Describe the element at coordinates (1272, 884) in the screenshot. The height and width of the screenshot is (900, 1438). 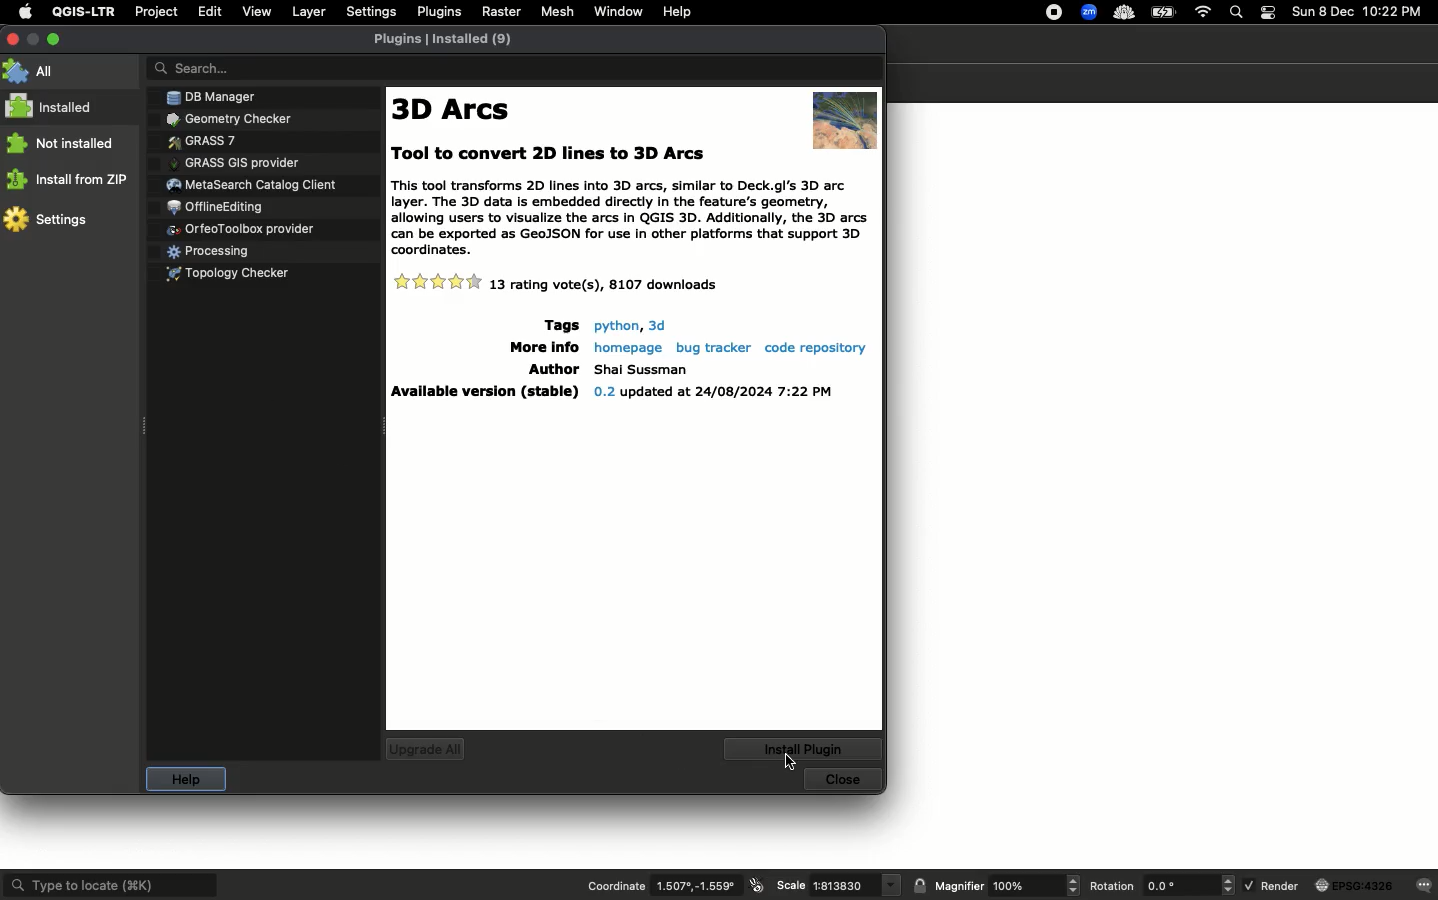
I see `Render` at that location.